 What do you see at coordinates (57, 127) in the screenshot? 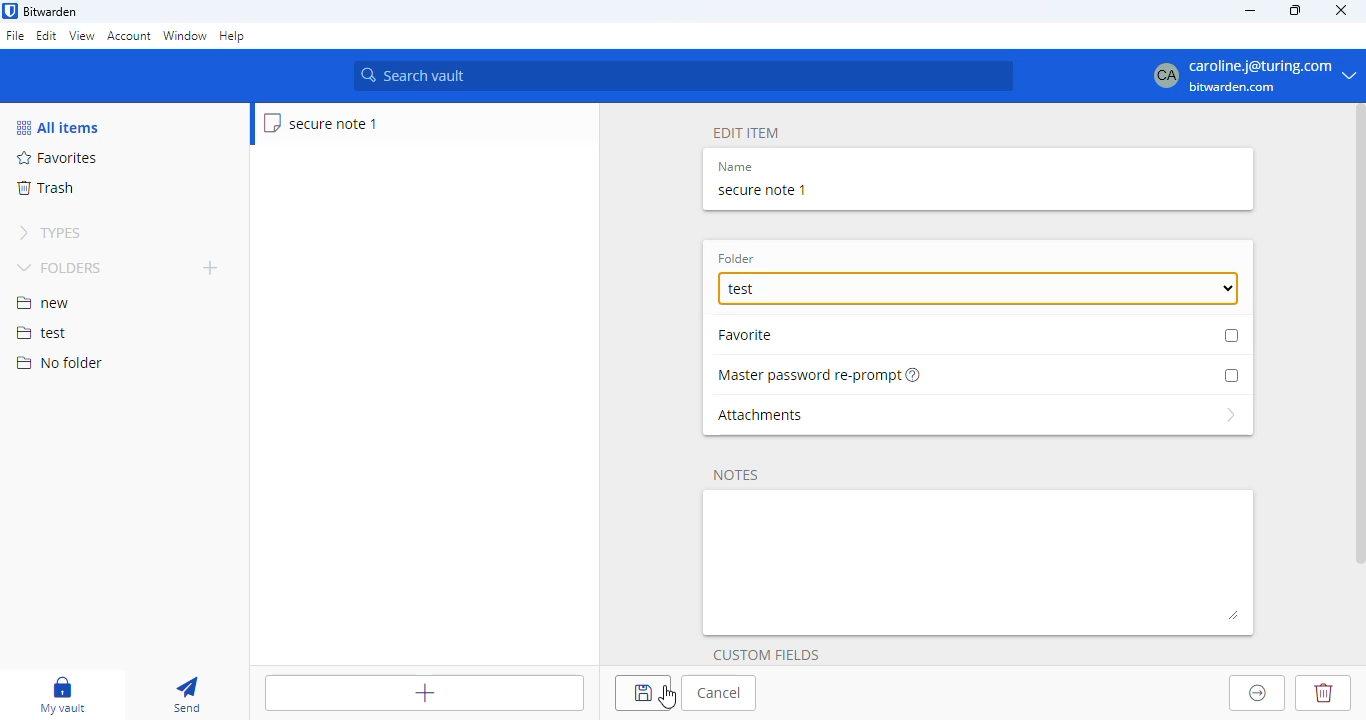
I see `all items` at bounding box center [57, 127].